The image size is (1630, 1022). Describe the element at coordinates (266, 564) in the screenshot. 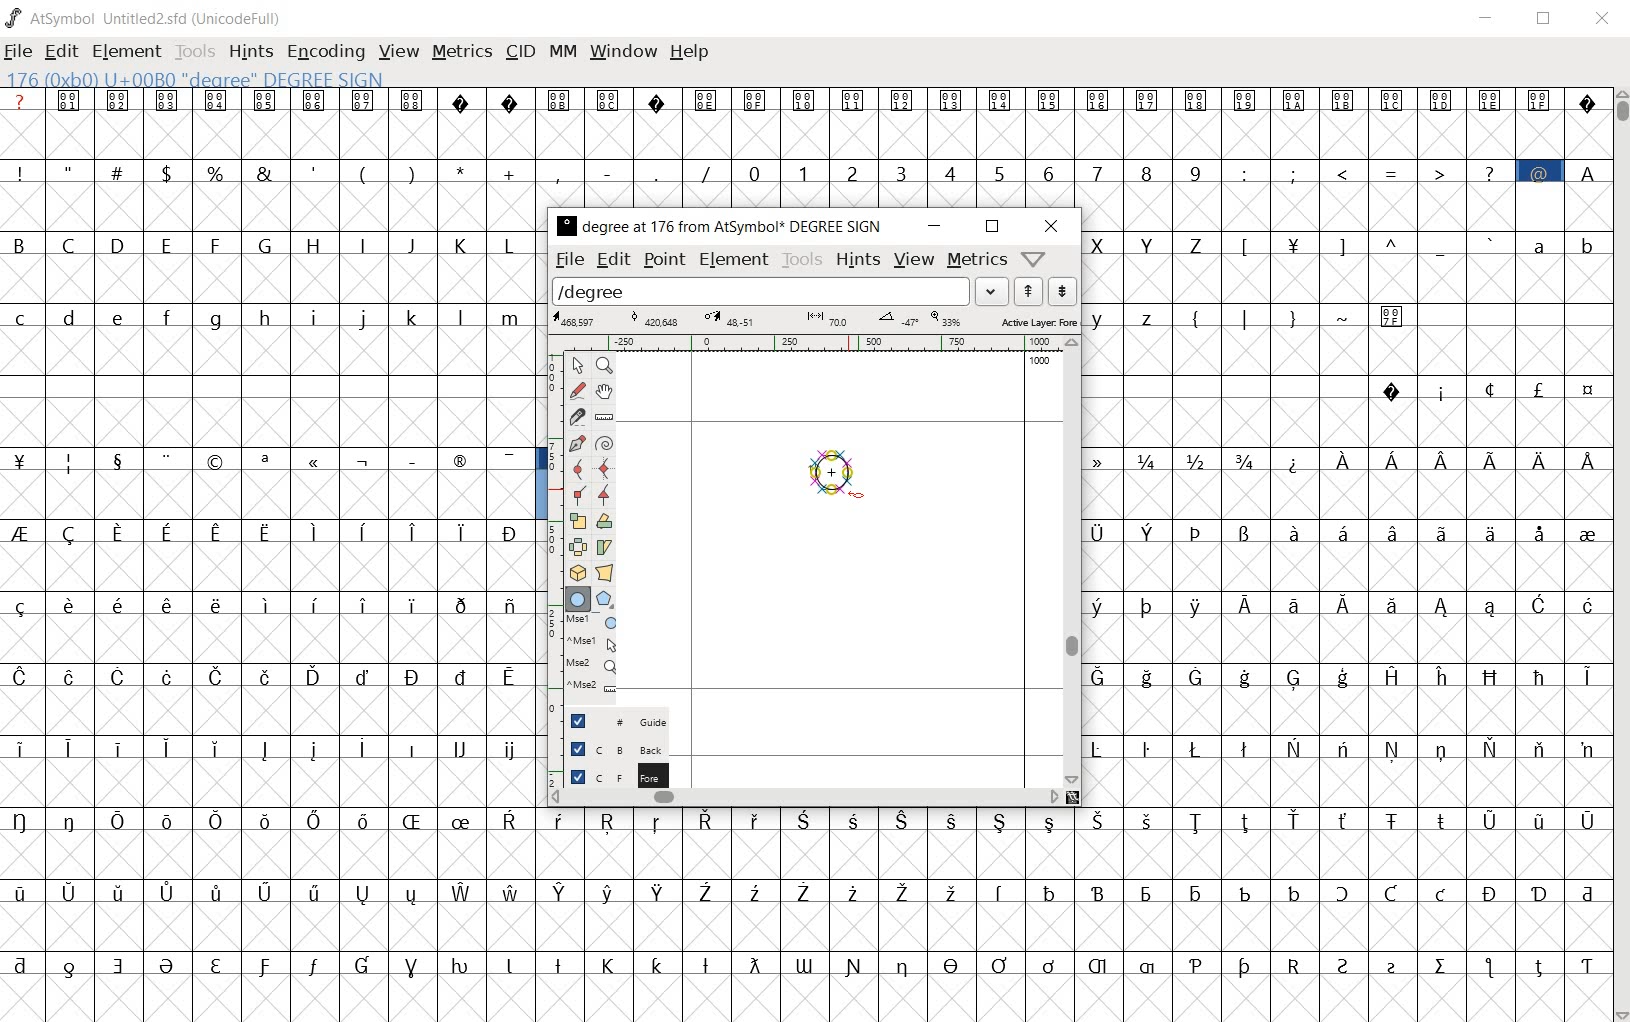

I see `empty glyph slots` at that location.